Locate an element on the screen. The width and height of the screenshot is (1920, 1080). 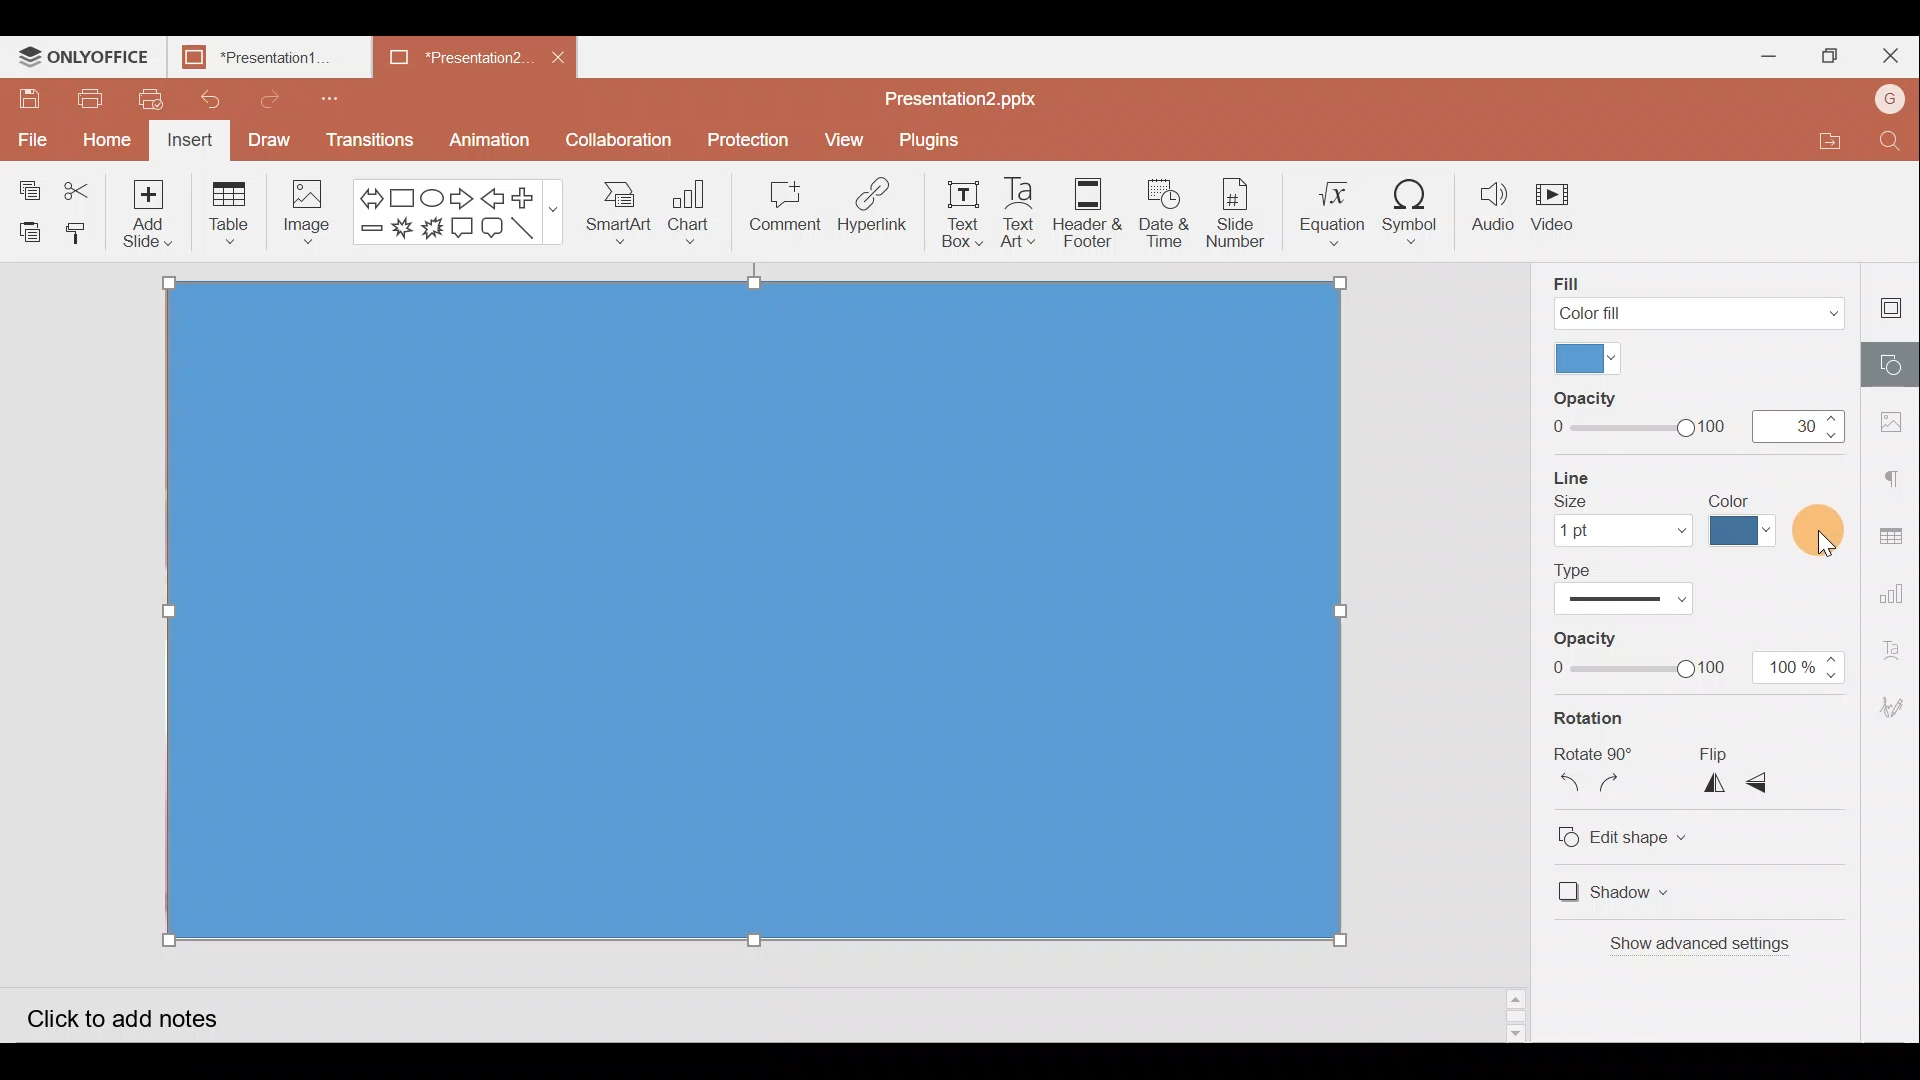
Close document is located at coordinates (562, 55).